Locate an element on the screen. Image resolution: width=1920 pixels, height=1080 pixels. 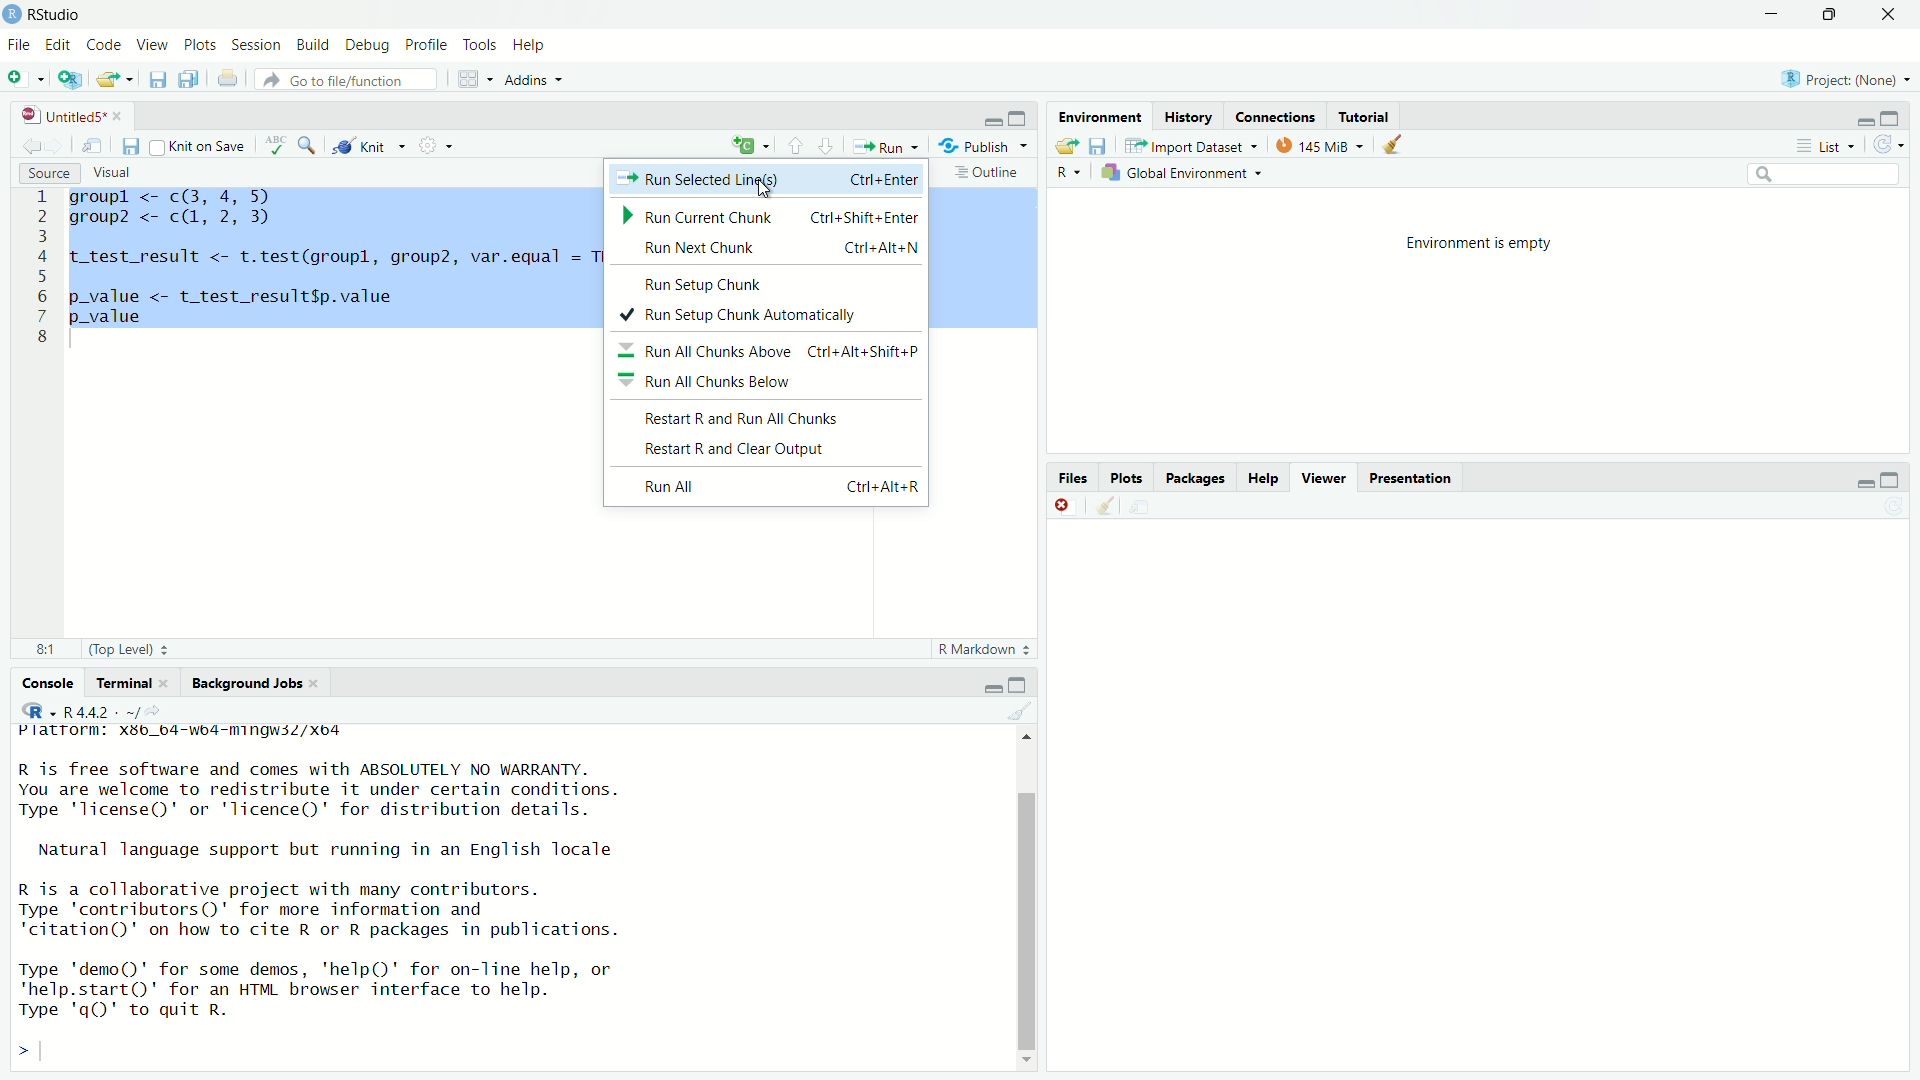
Environment is located at coordinates (1096, 115).